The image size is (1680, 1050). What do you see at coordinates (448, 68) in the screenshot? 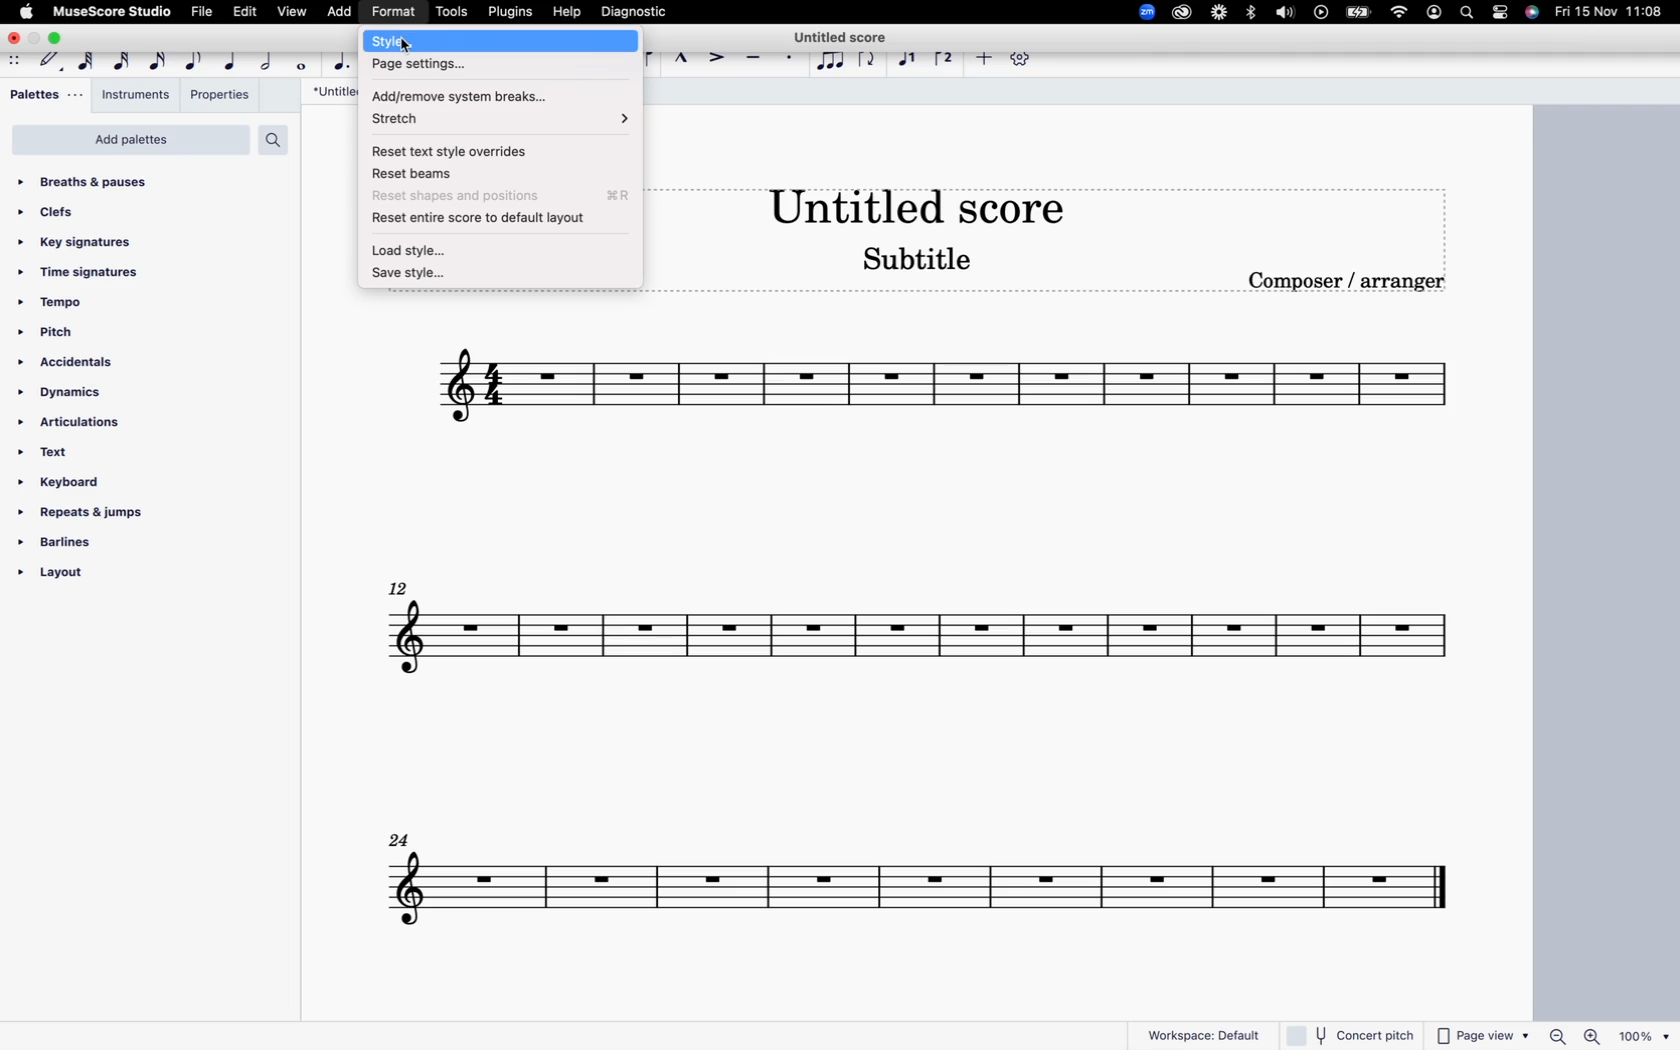
I see `page settings` at bounding box center [448, 68].